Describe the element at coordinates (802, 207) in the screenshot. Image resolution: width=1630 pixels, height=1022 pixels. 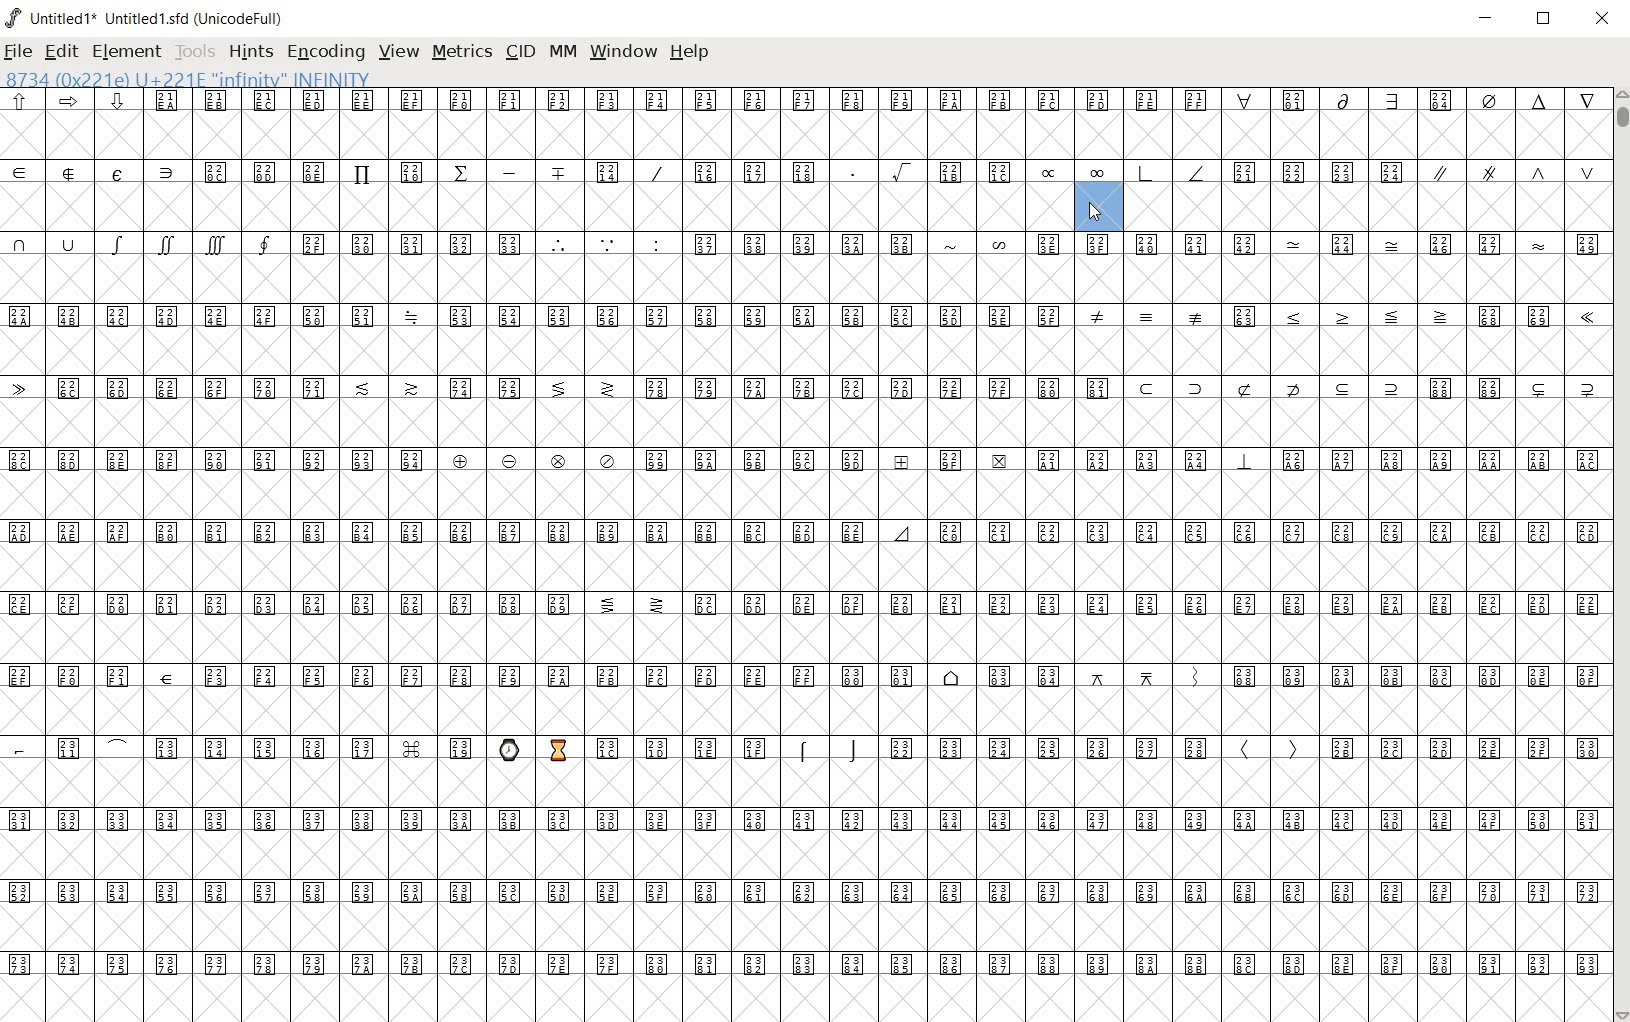
I see `empty glyph slots` at that location.